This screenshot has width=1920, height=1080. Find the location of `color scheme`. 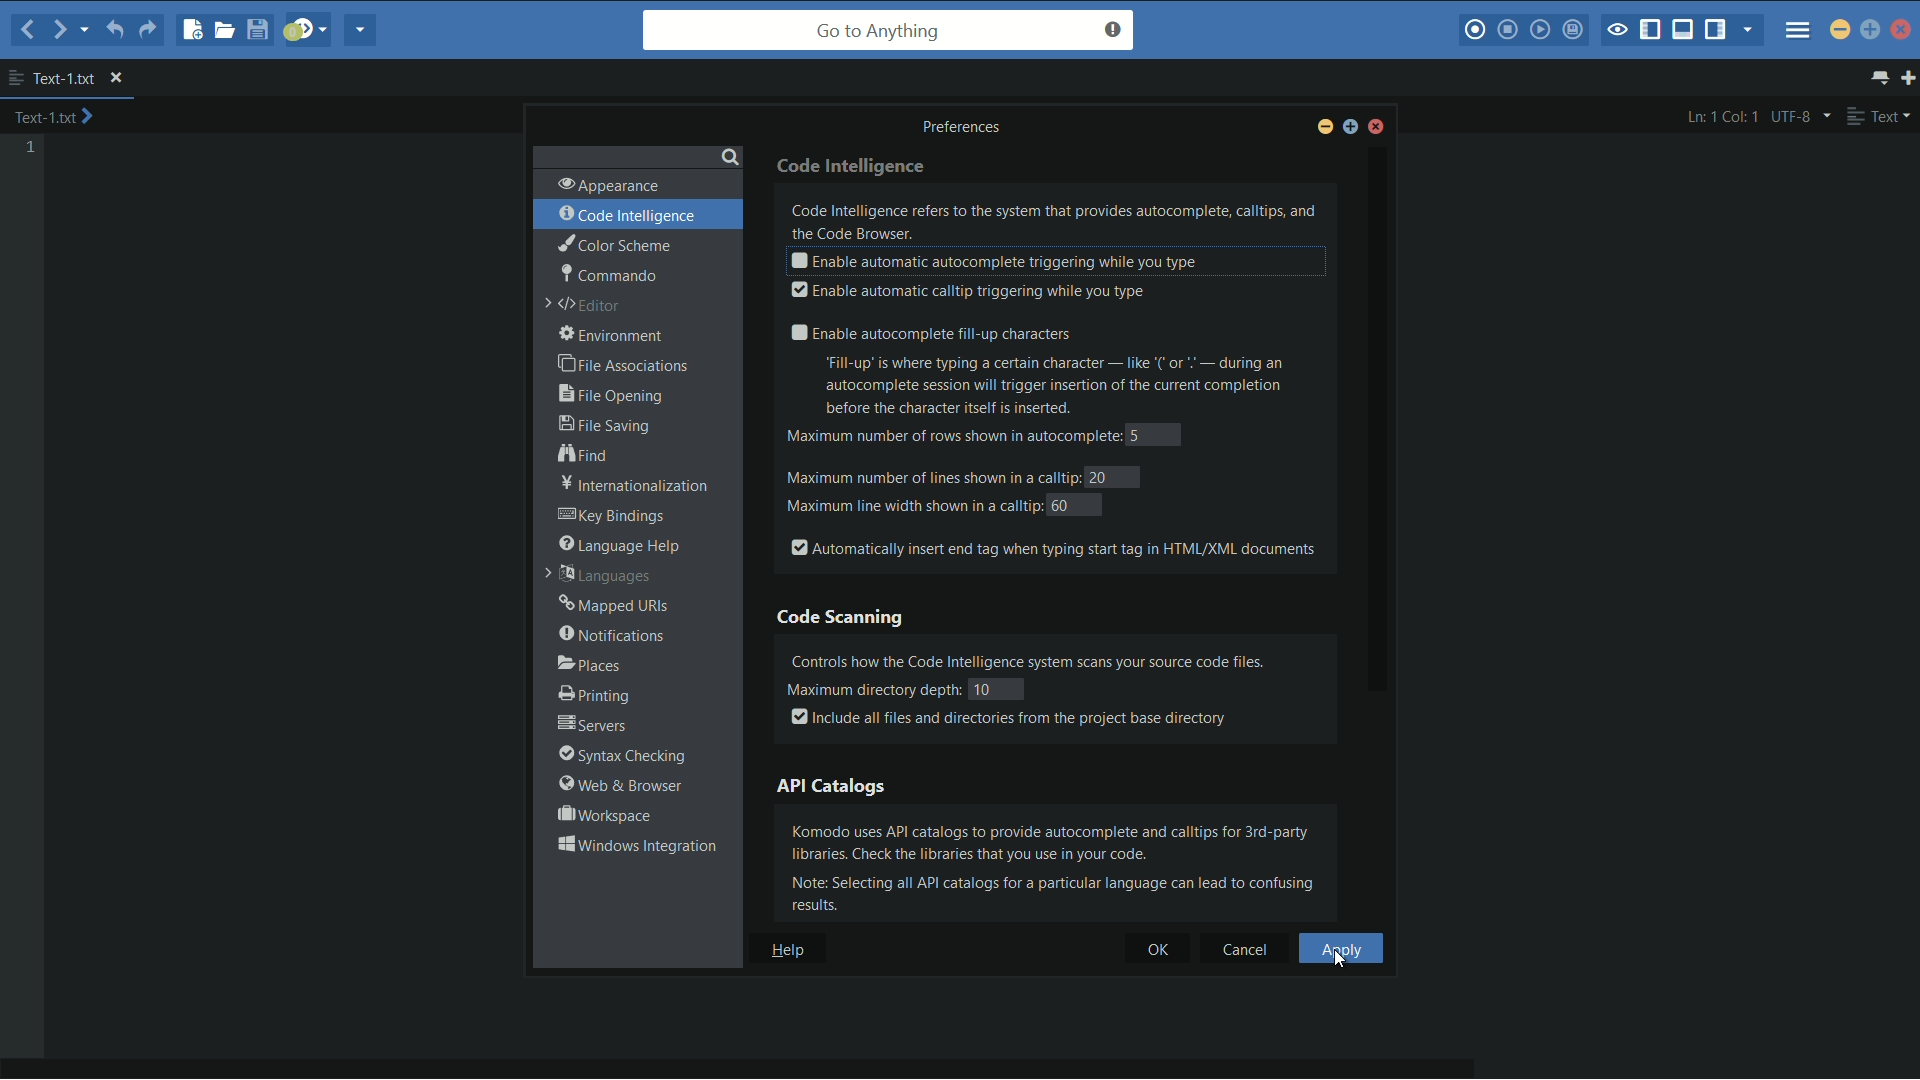

color scheme is located at coordinates (613, 244).